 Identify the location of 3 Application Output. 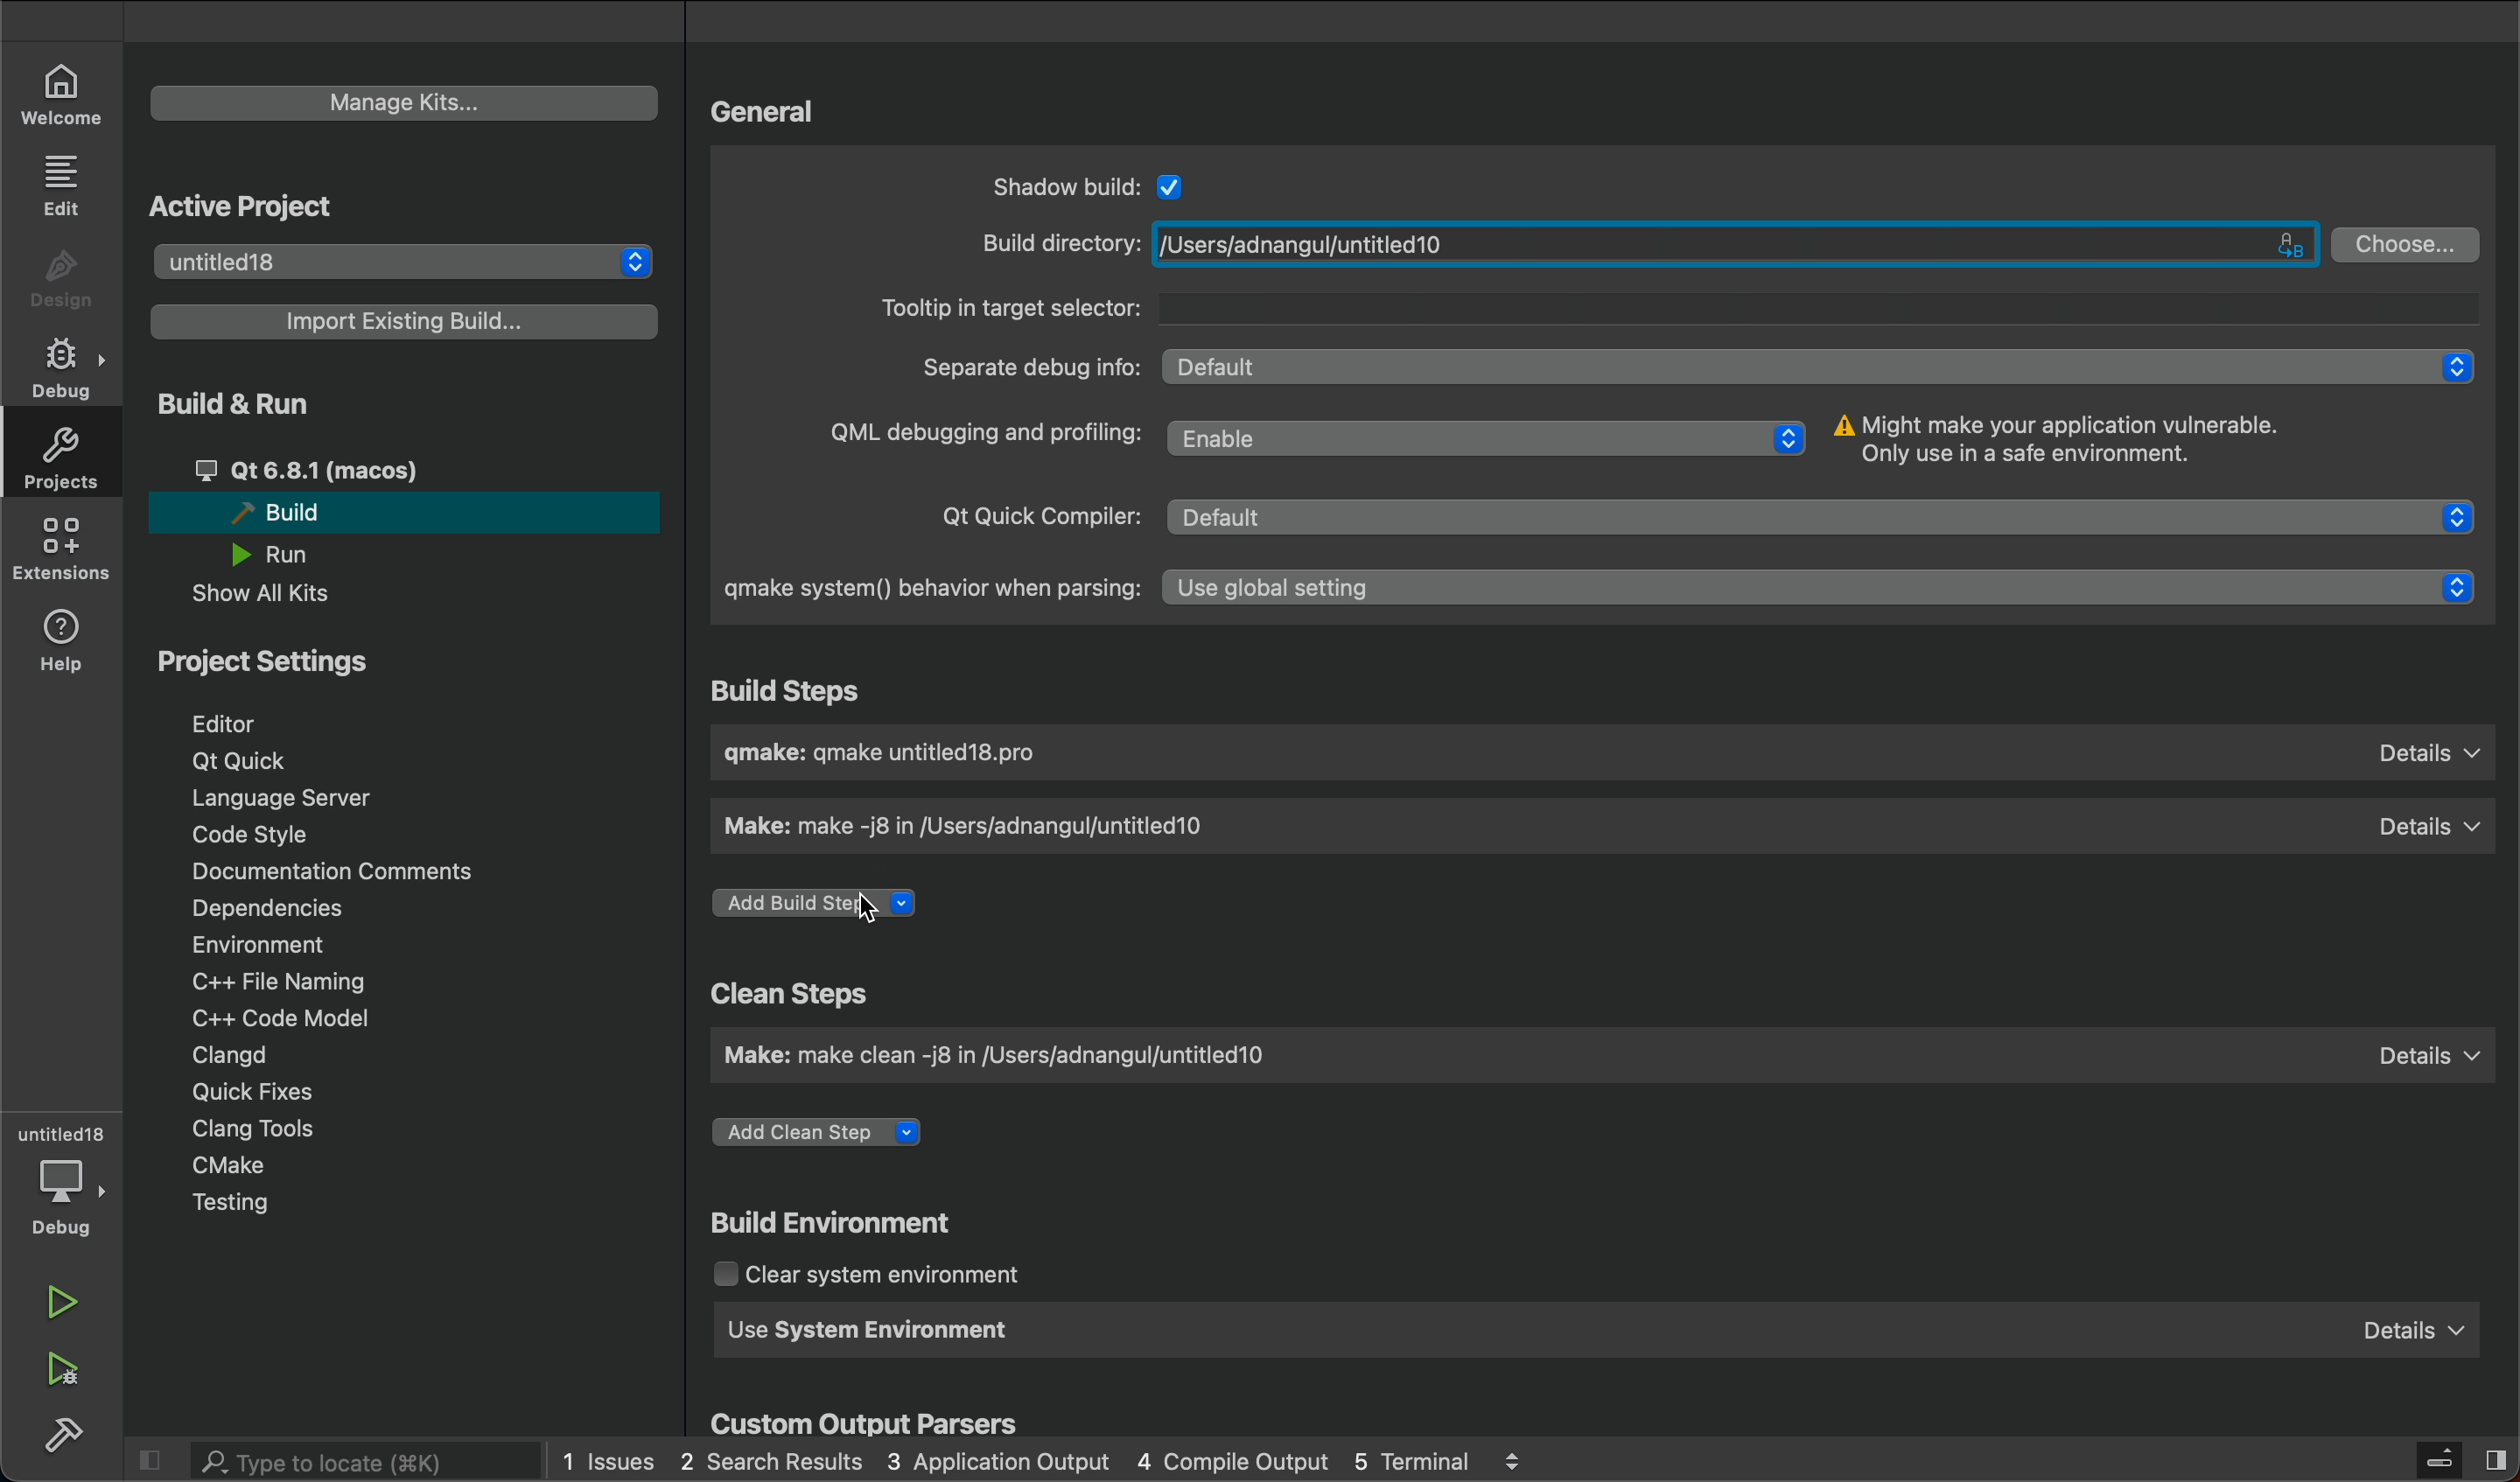
(999, 1461).